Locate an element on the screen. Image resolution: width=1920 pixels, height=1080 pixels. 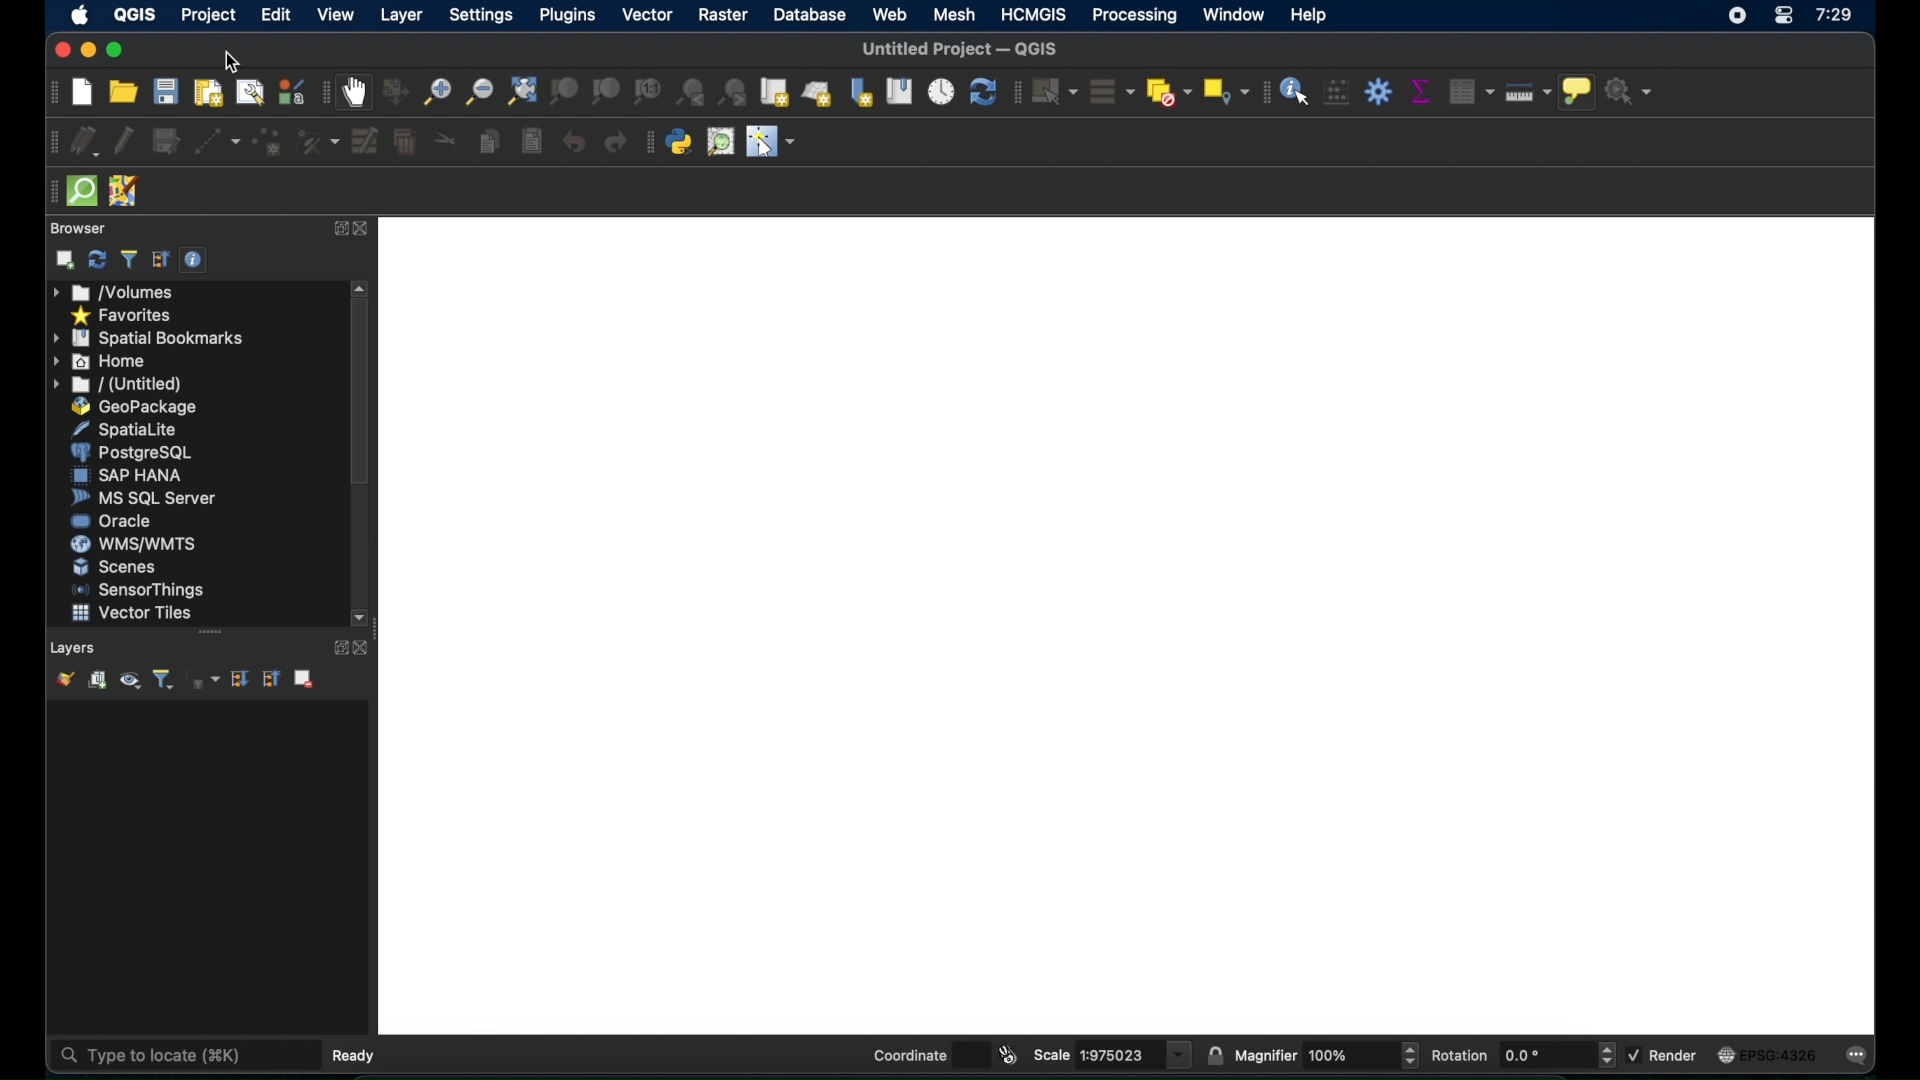
scale value dropdown is located at coordinates (1180, 1054).